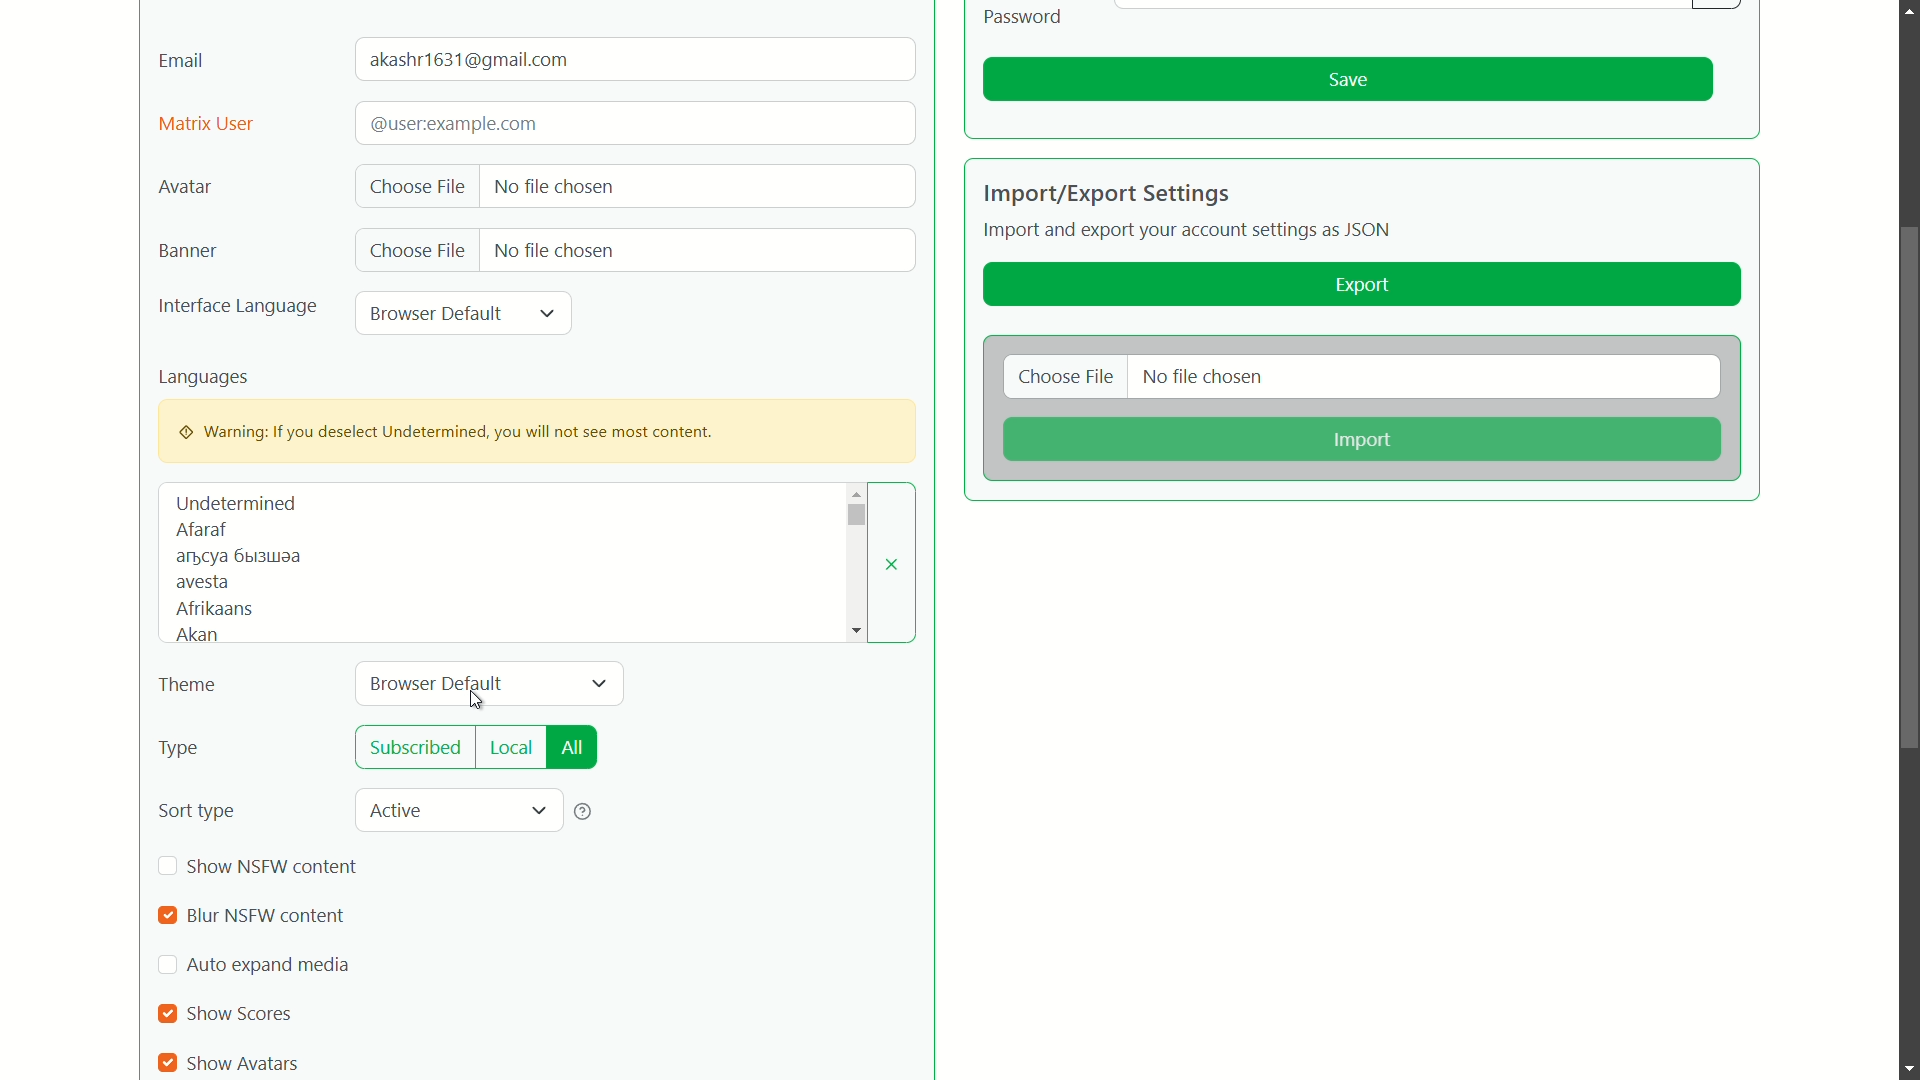 This screenshot has height=1080, width=1920. I want to click on no file chosen, so click(553, 248).